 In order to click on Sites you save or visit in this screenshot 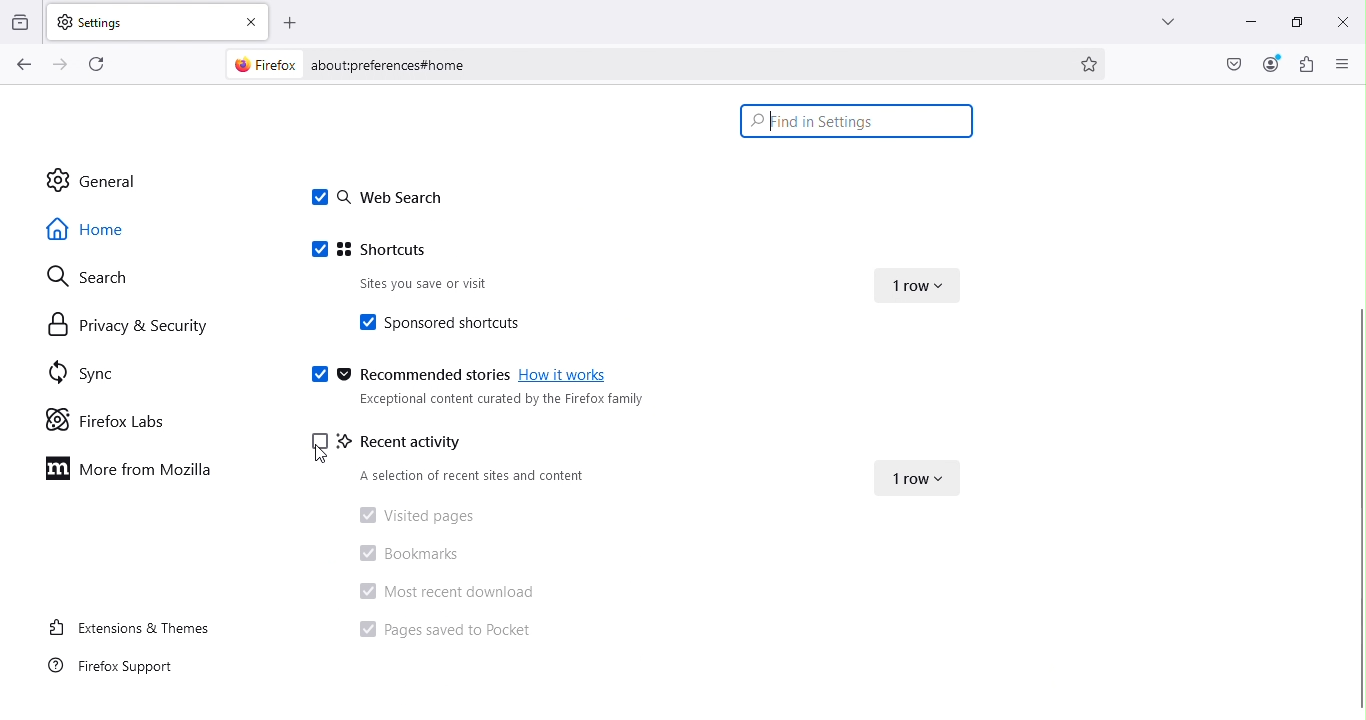, I will do `click(453, 285)`.